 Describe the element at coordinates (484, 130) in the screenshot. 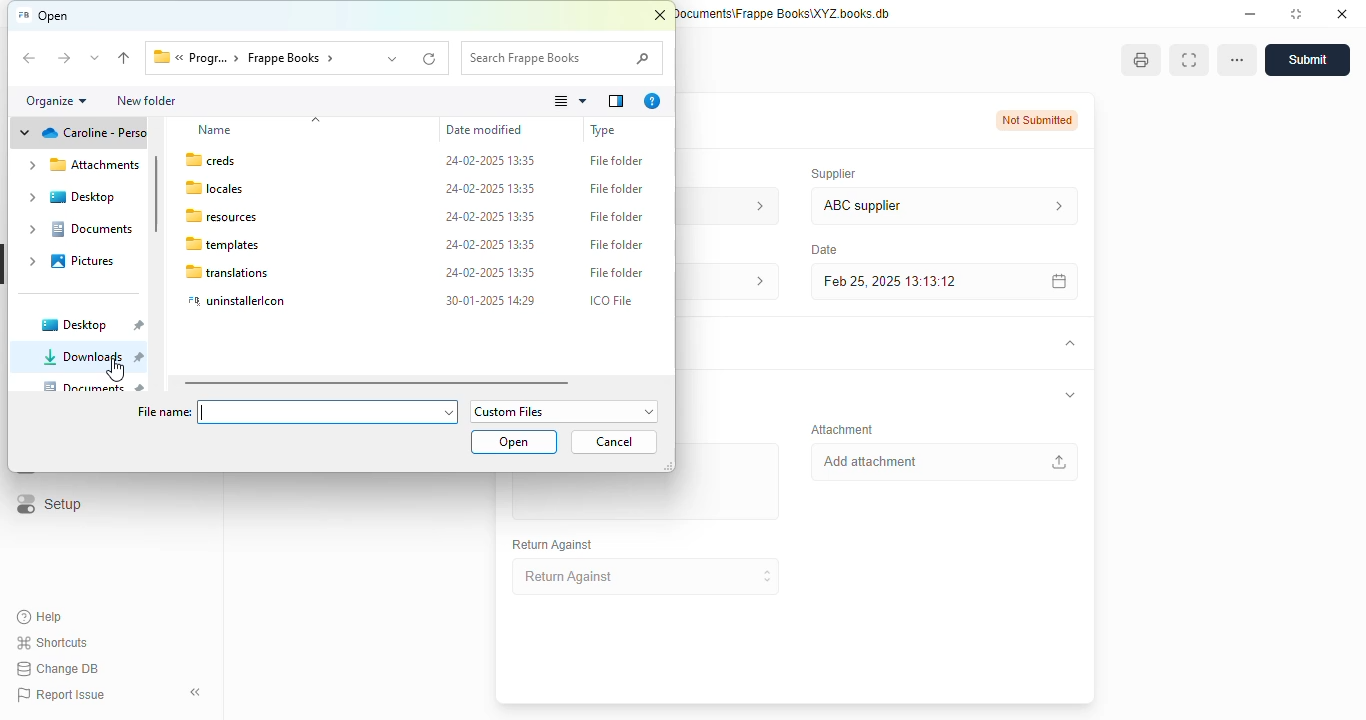

I see `date modified` at that location.